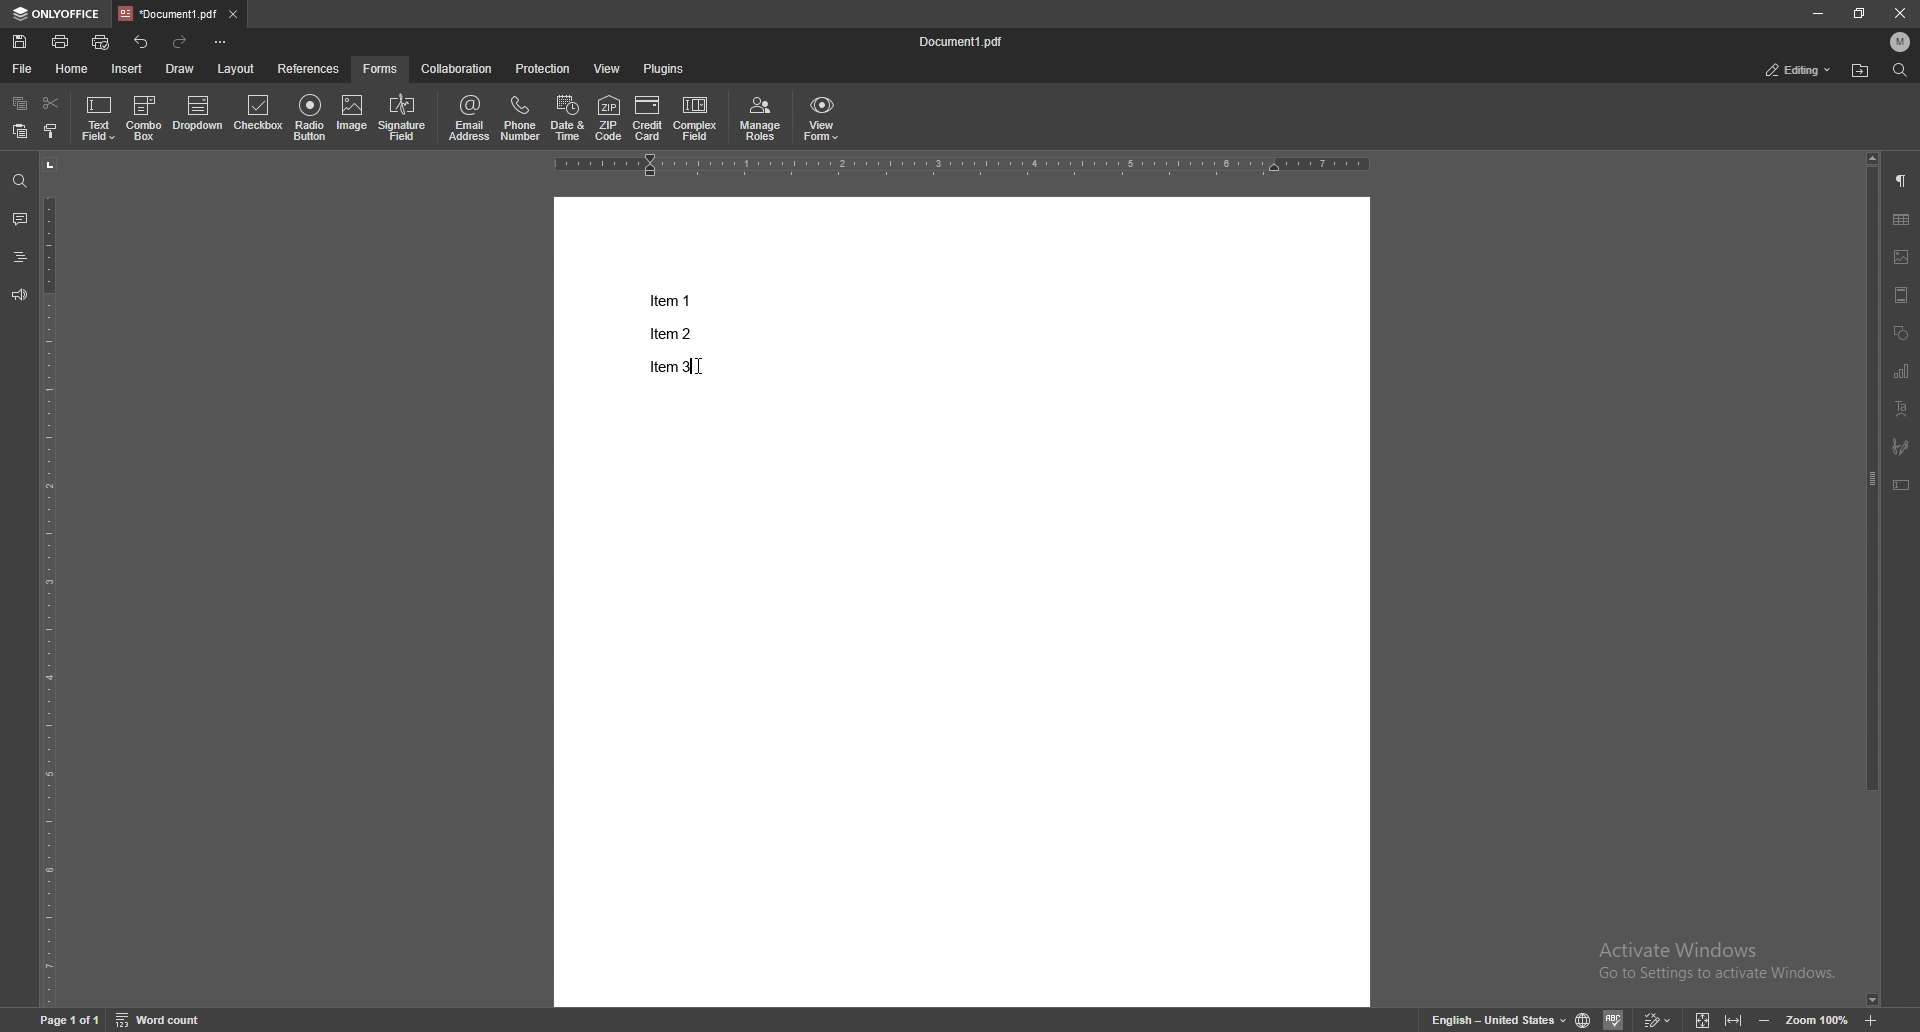 This screenshot has width=1920, height=1032. What do you see at coordinates (1902, 294) in the screenshot?
I see `header and footer` at bounding box center [1902, 294].